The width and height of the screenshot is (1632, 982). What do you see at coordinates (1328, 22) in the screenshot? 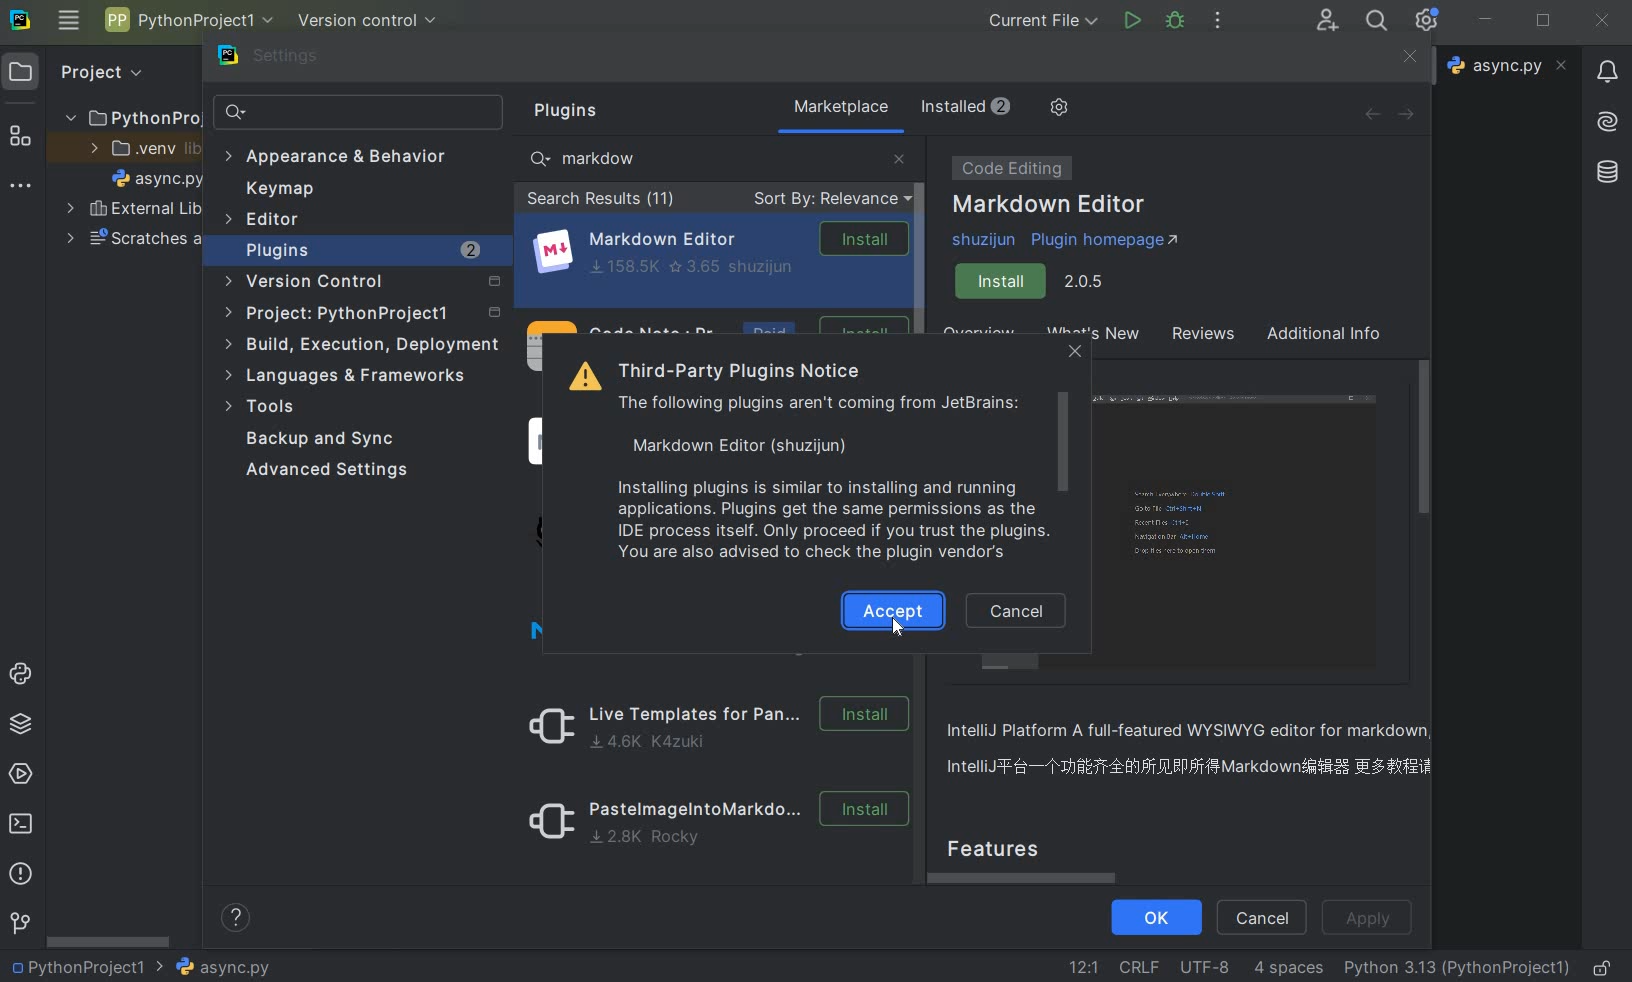
I see `code with me` at bounding box center [1328, 22].